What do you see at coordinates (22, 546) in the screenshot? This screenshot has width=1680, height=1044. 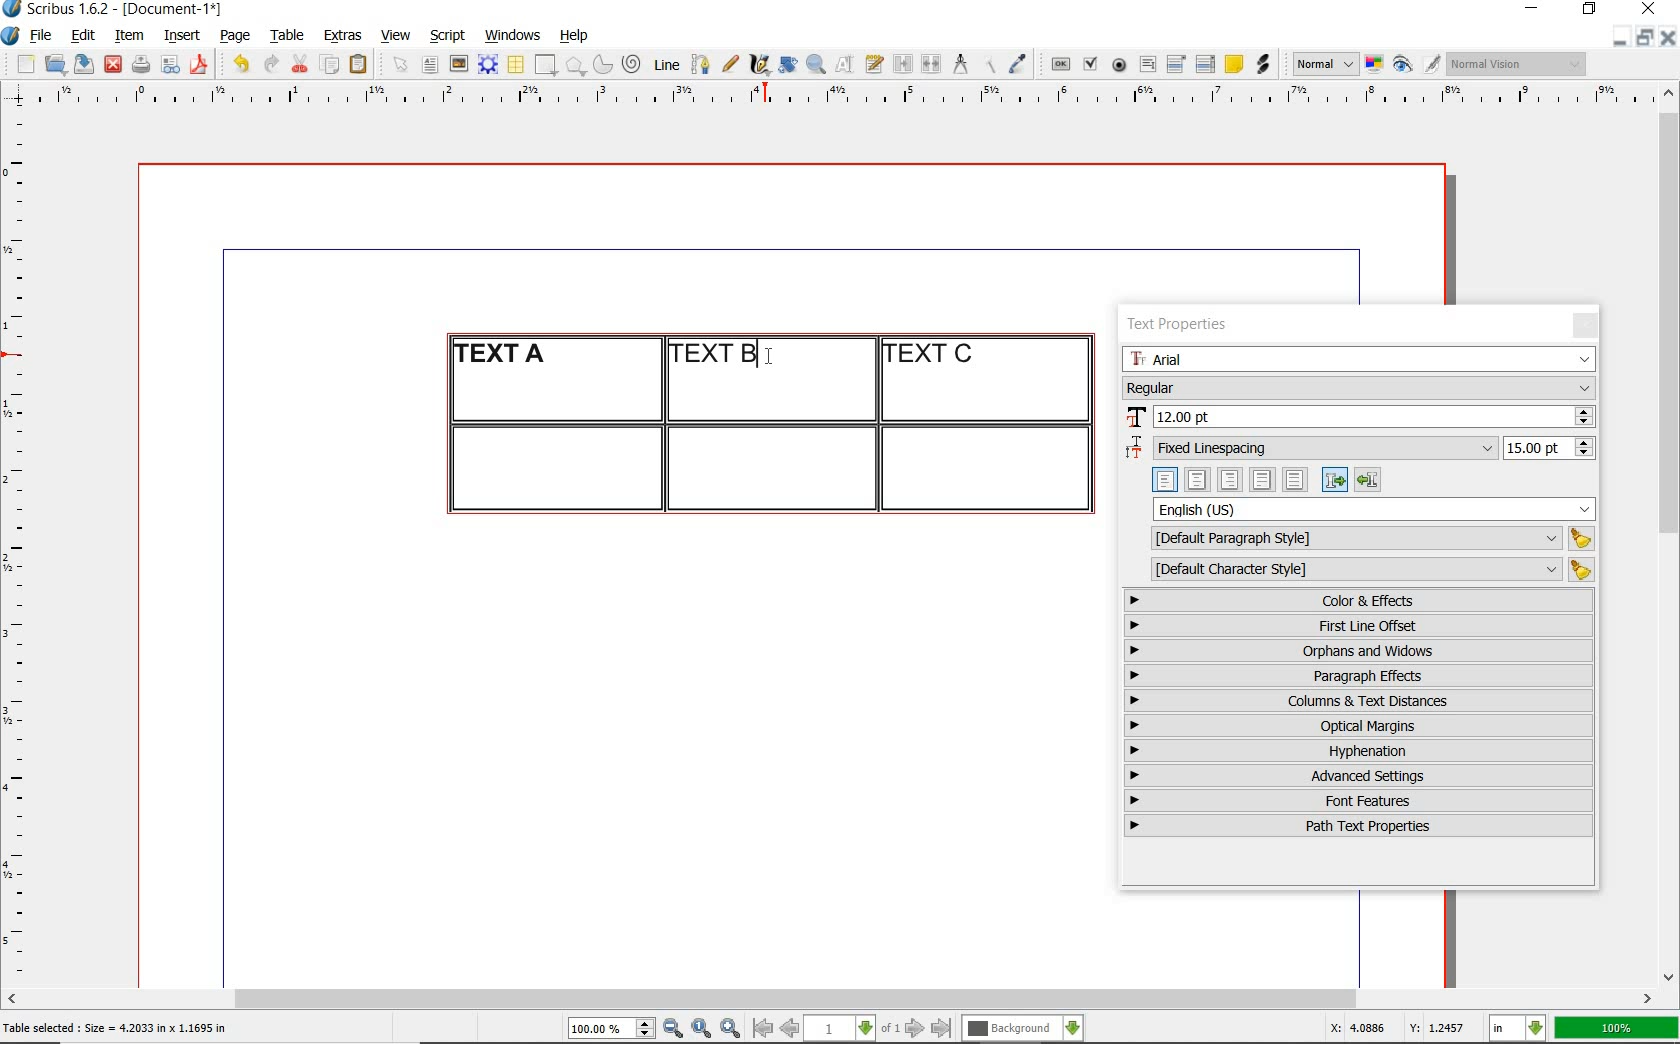 I see `ruler` at bounding box center [22, 546].